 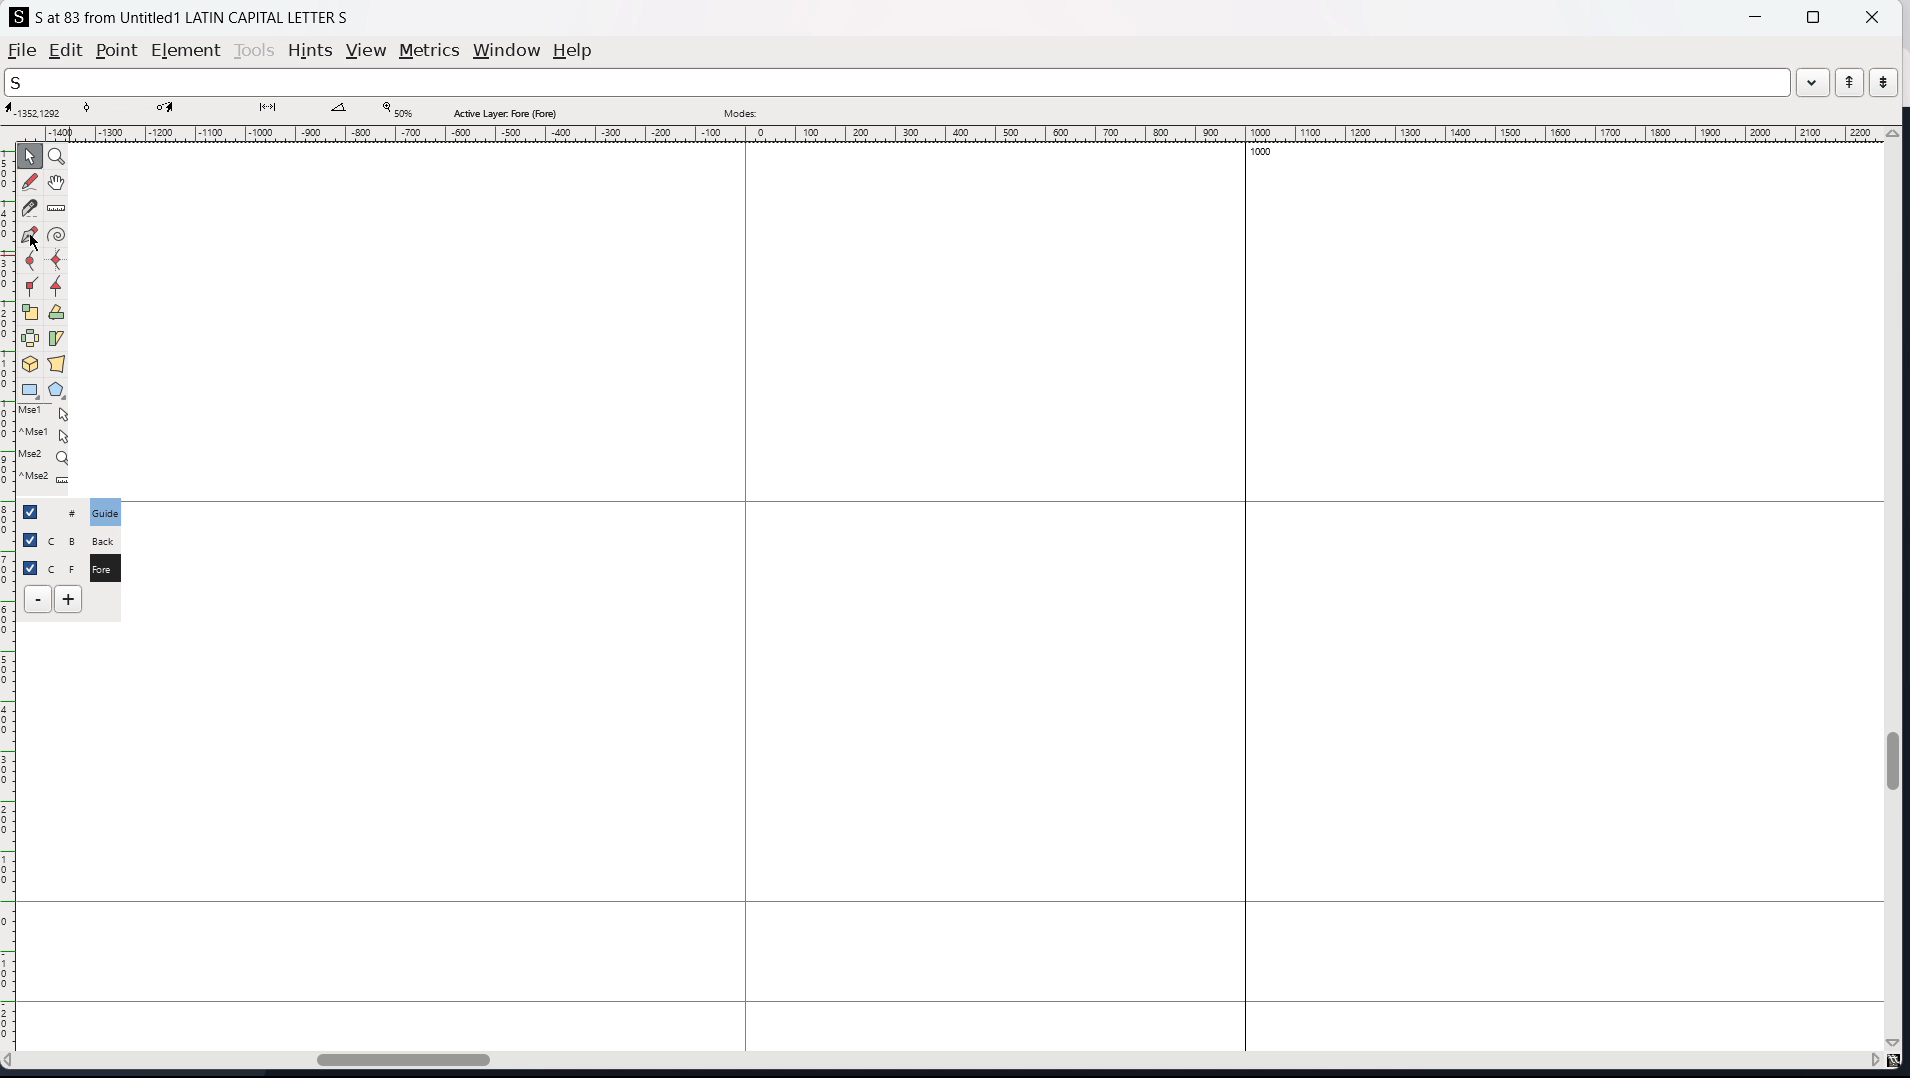 What do you see at coordinates (30, 339) in the screenshot?
I see `flip the selection` at bounding box center [30, 339].